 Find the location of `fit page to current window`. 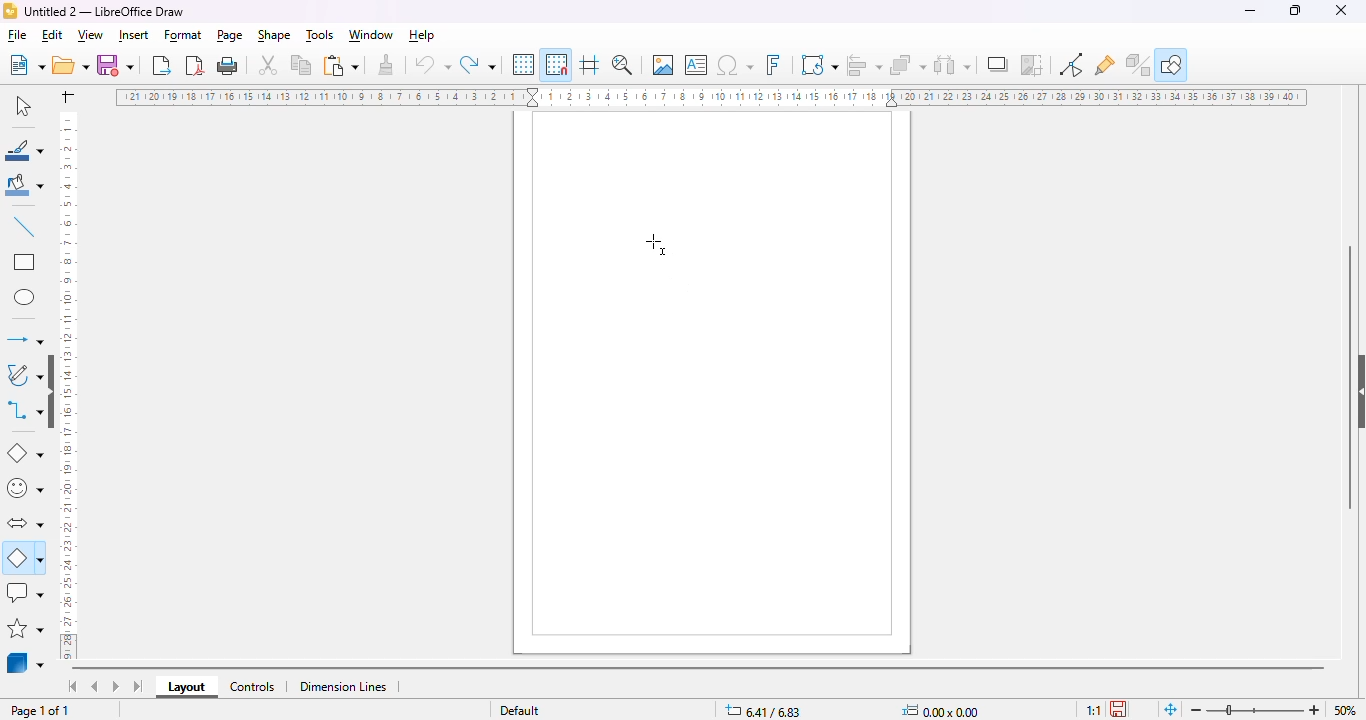

fit page to current window is located at coordinates (1170, 709).